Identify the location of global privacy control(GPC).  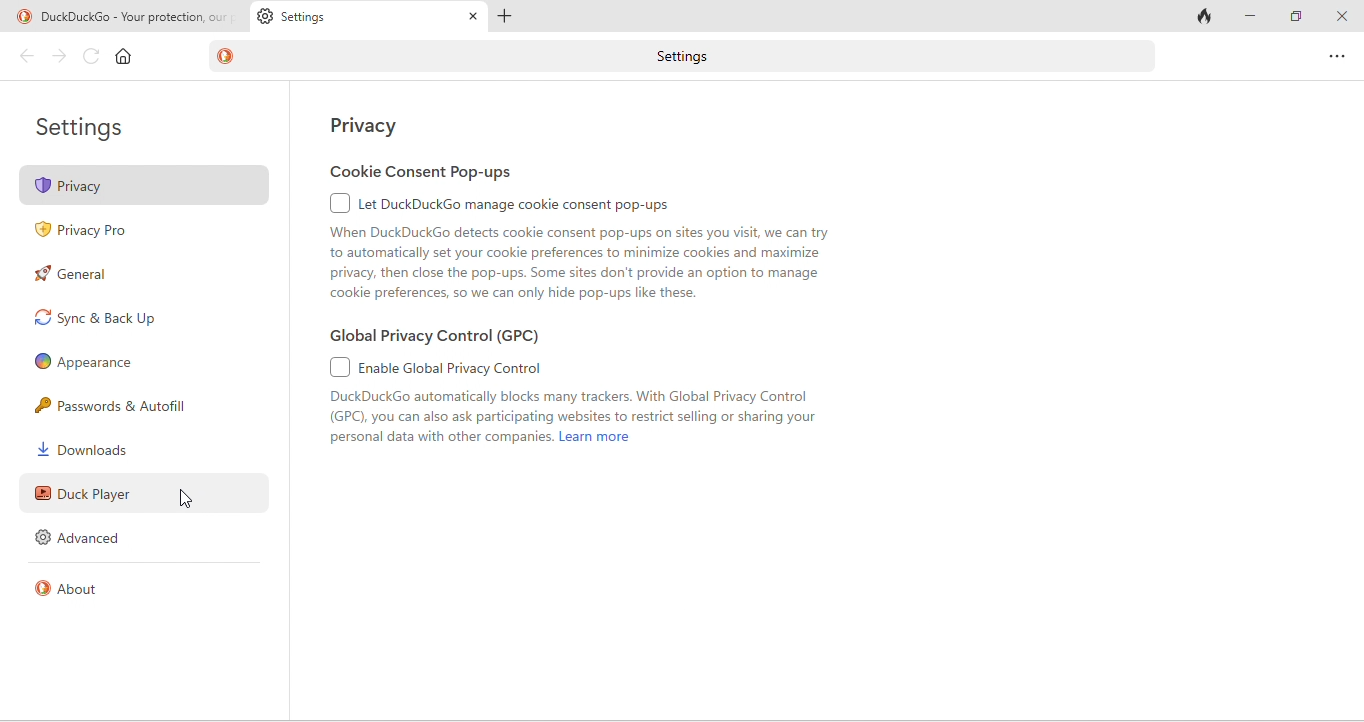
(440, 338).